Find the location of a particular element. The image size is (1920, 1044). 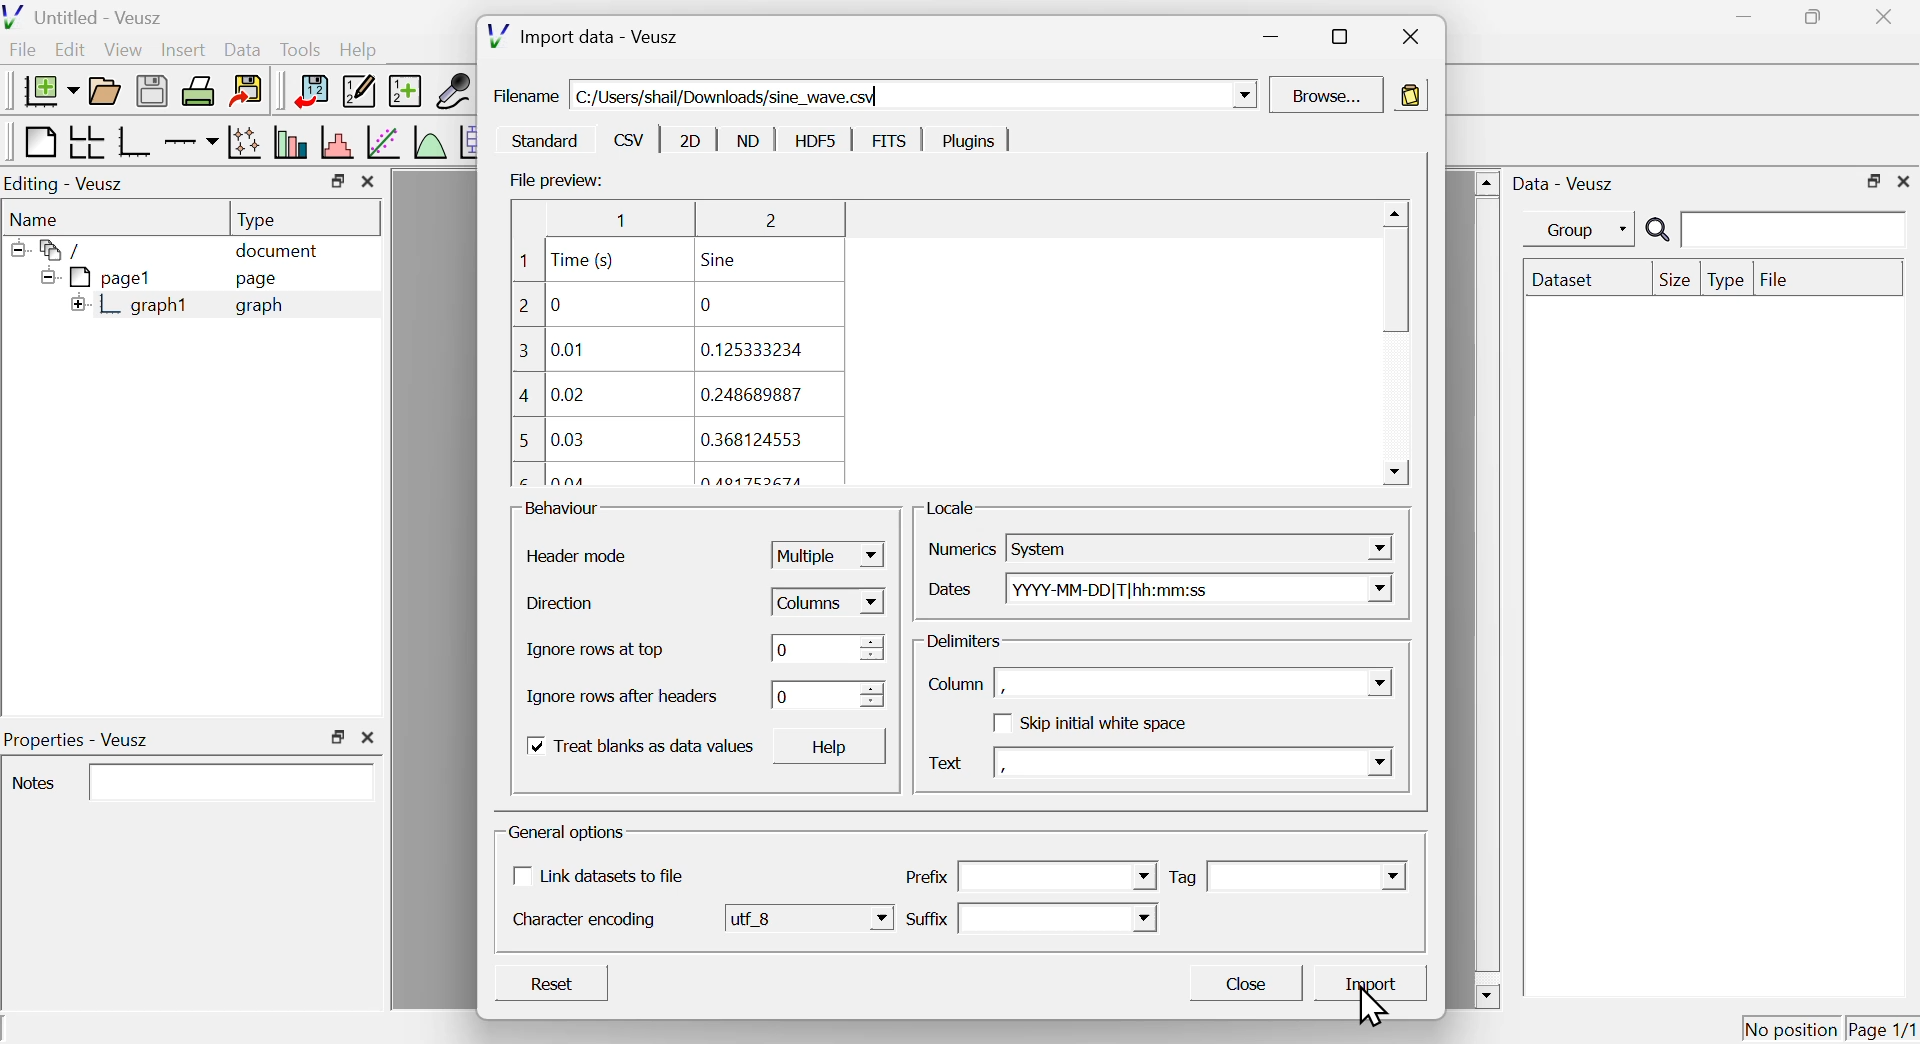

arrange graphs in a grid is located at coordinates (86, 143).